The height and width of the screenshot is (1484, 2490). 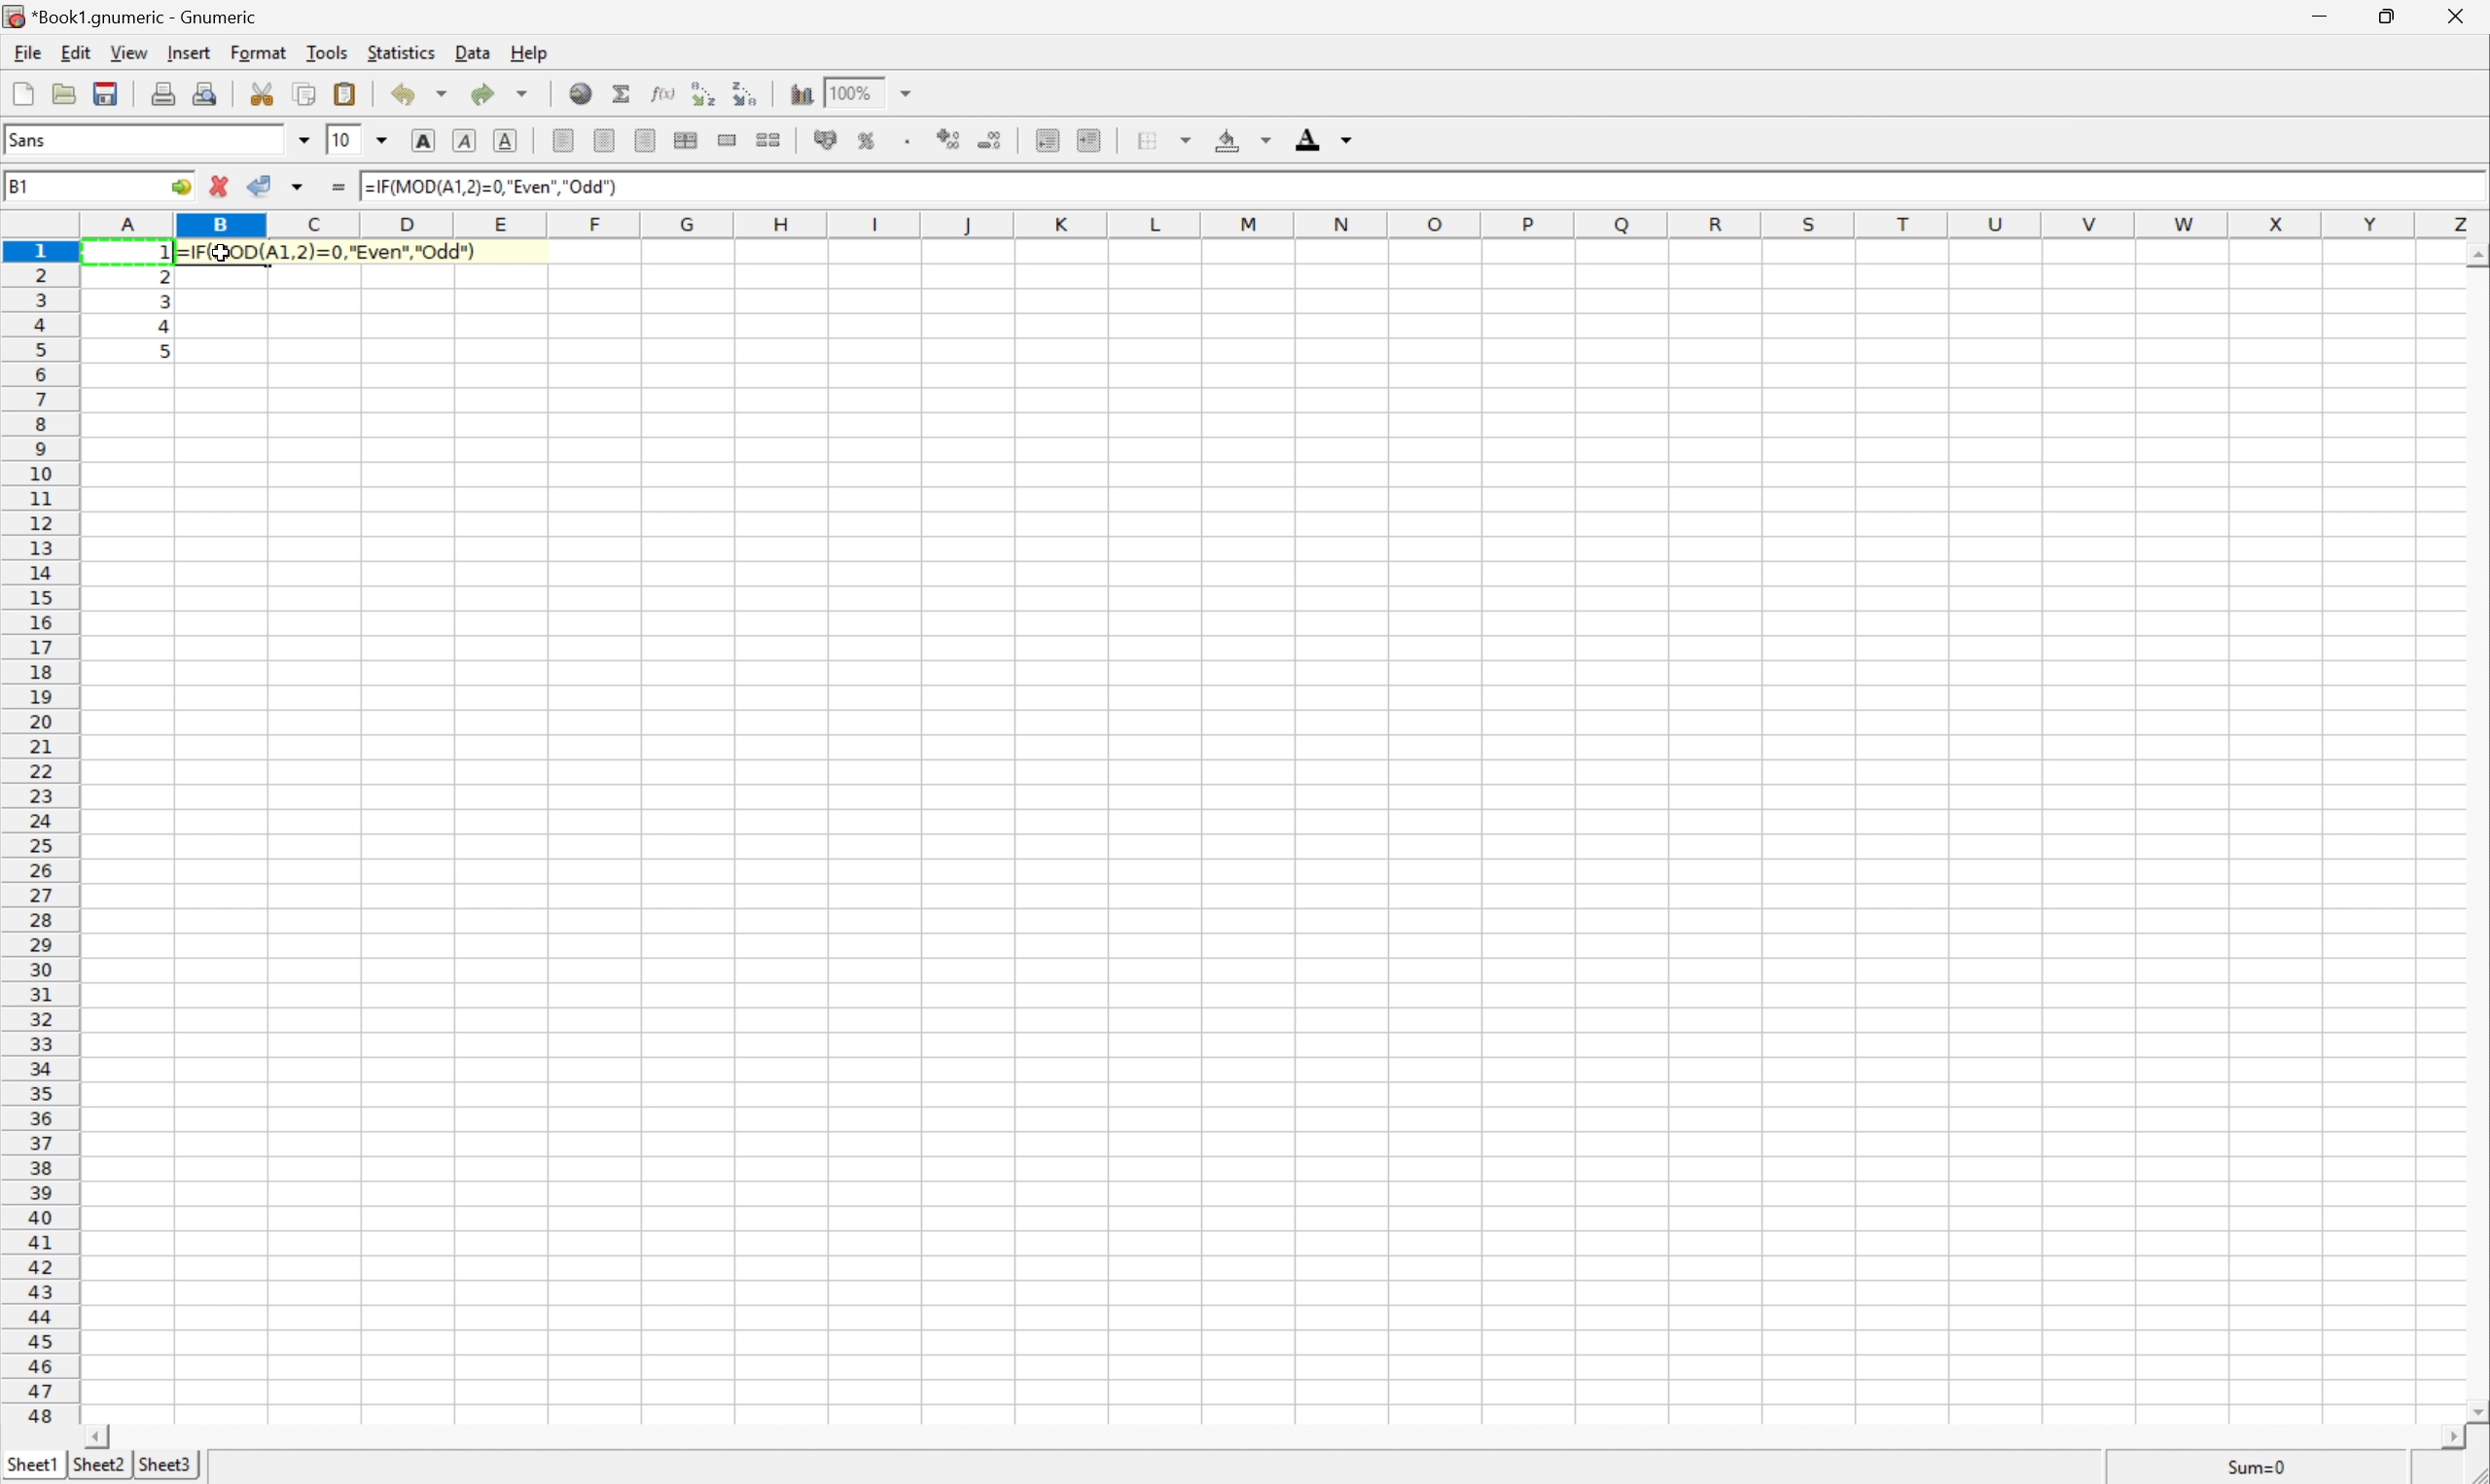 I want to click on Open a file, so click(x=62, y=93).